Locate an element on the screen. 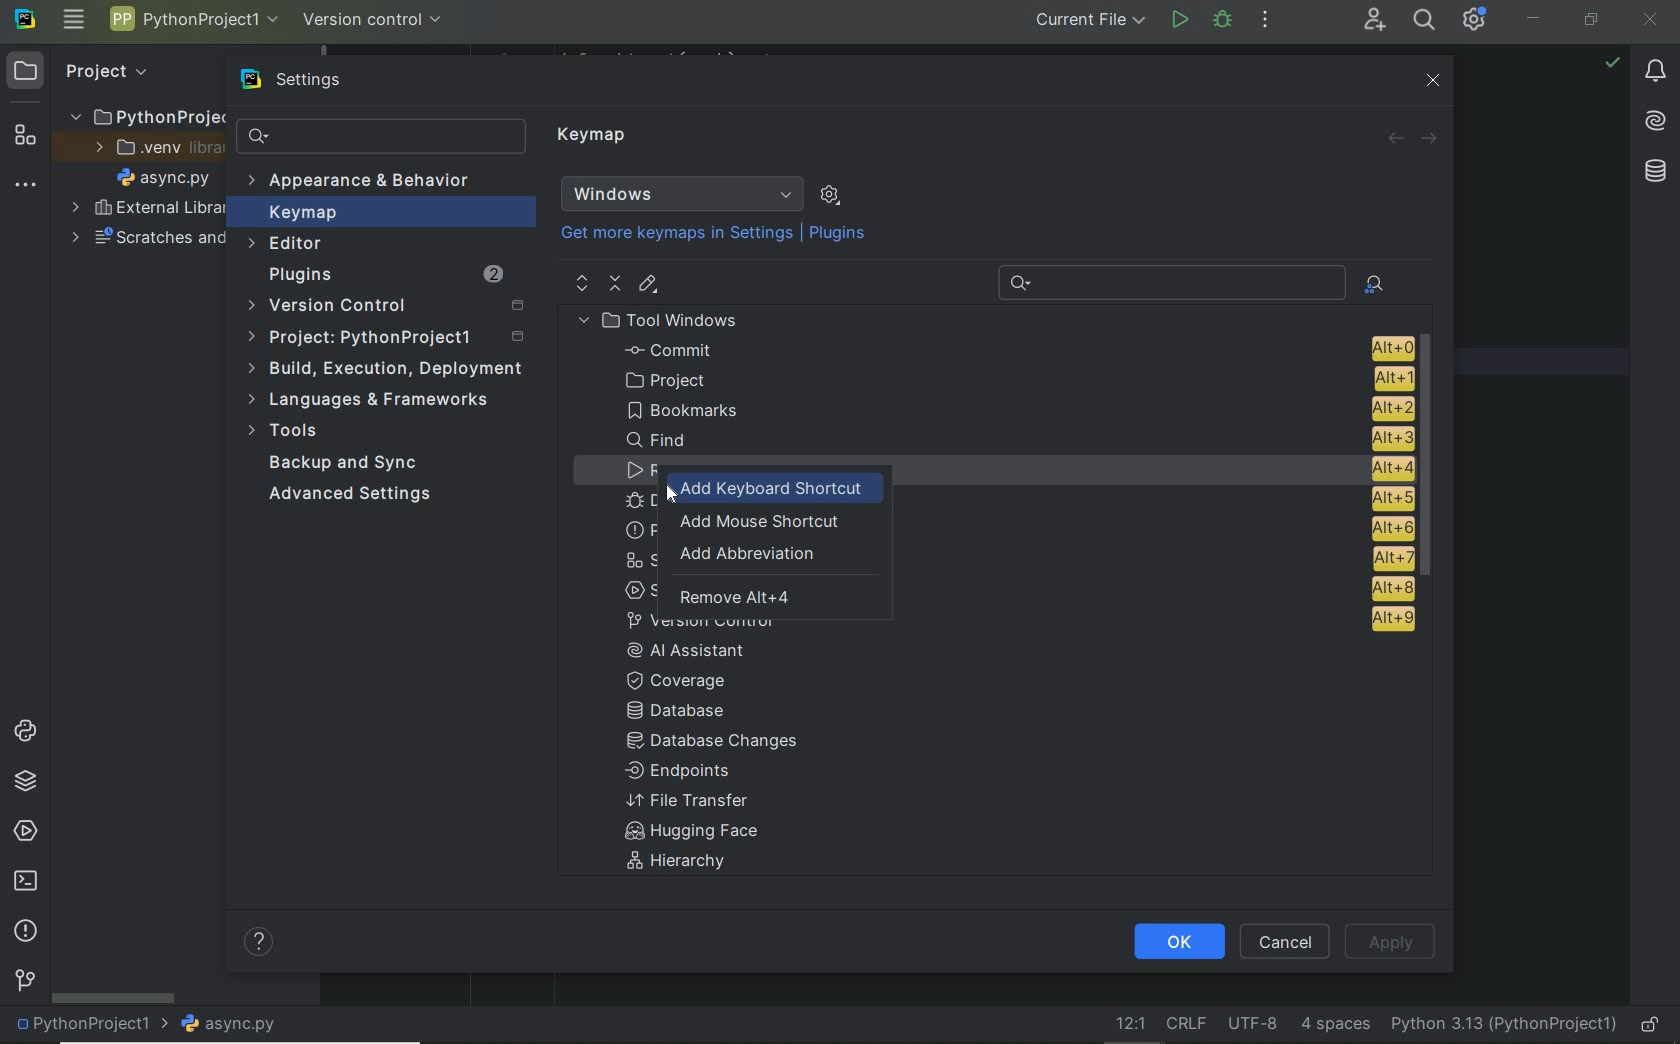  Endpoints is located at coordinates (679, 772).